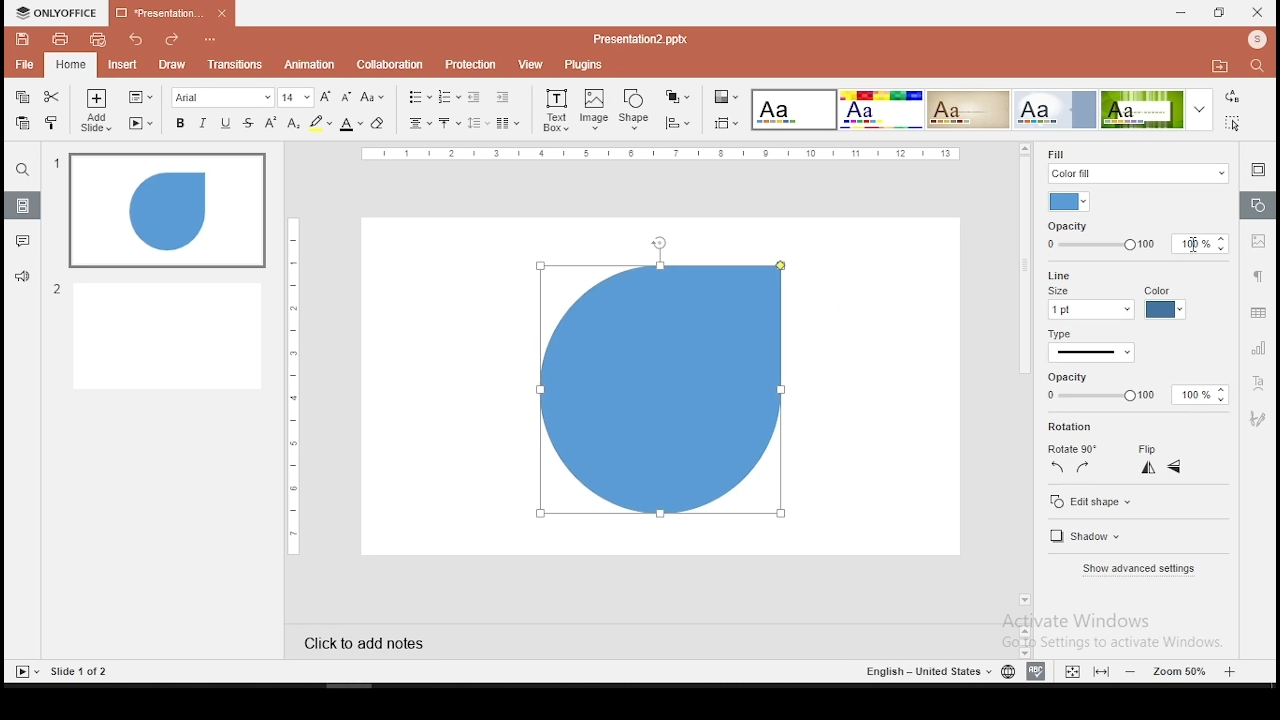 The height and width of the screenshot is (720, 1280). I want to click on line size, so click(1090, 303).